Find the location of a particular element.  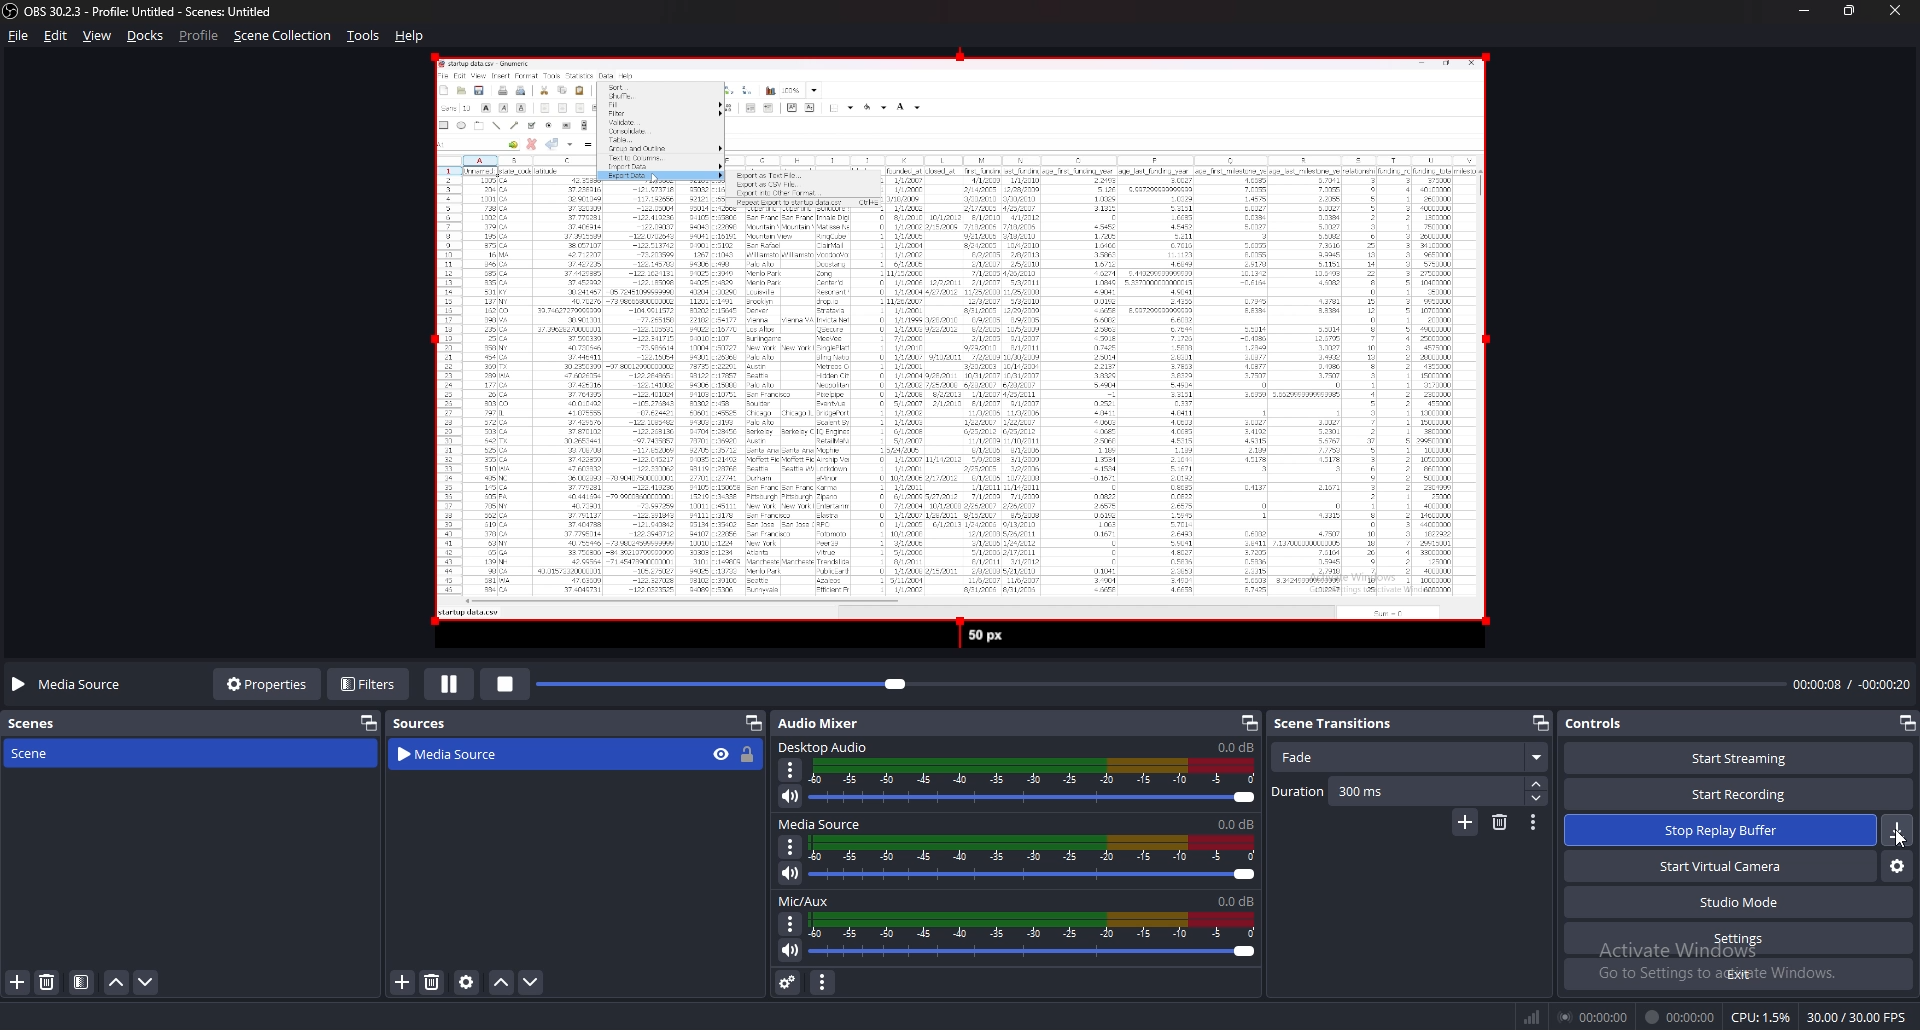

delete scene is located at coordinates (47, 981).